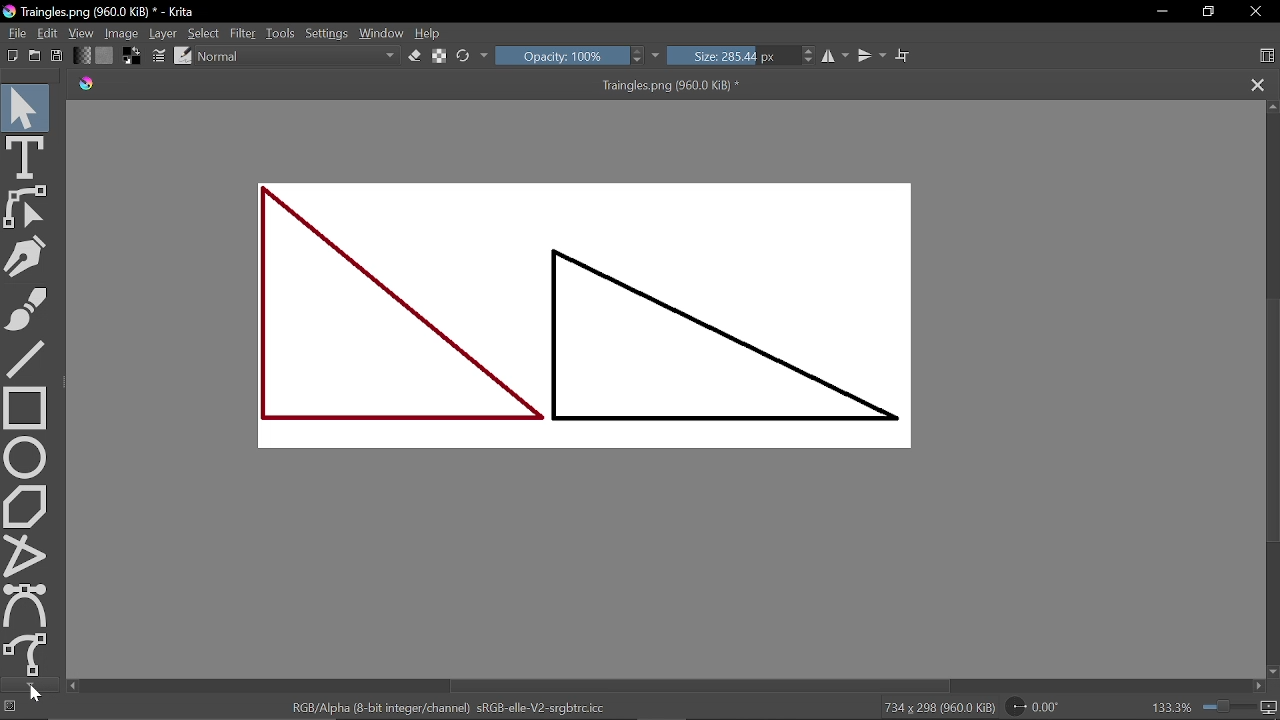  What do you see at coordinates (836, 55) in the screenshot?
I see `Mirror horizontally` at bounding box center [836, 55].